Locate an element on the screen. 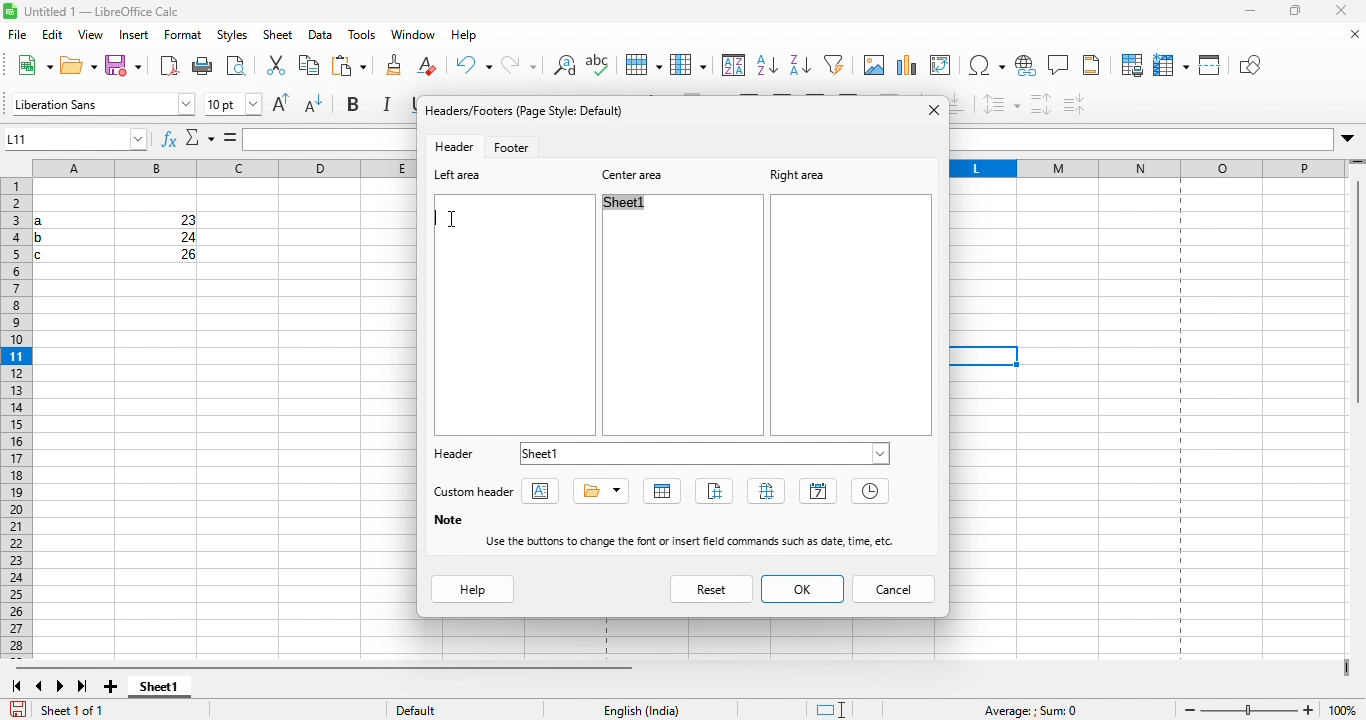 The height and width of the screenshot is (720, 1366). row is located at coordinates (599, 65).